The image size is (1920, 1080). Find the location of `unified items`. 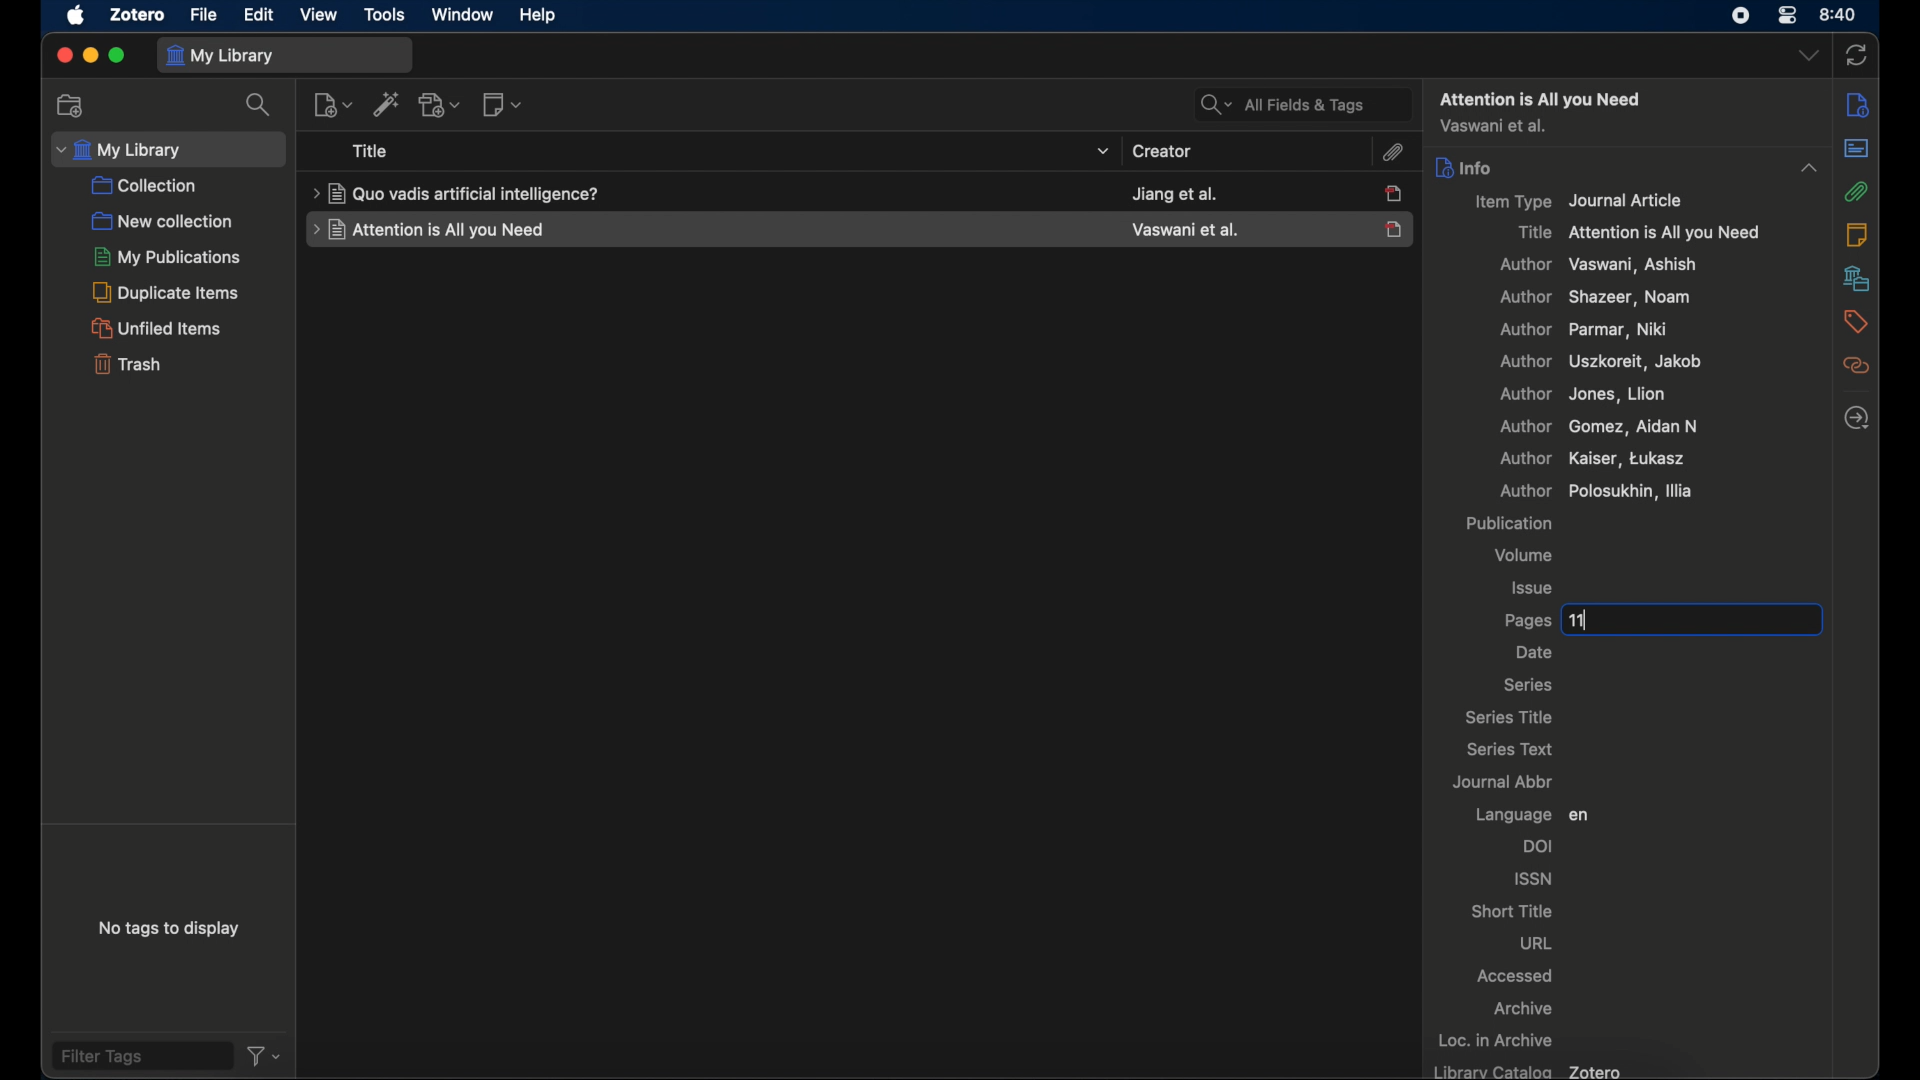

unified items is located at coordinates (157, 328).